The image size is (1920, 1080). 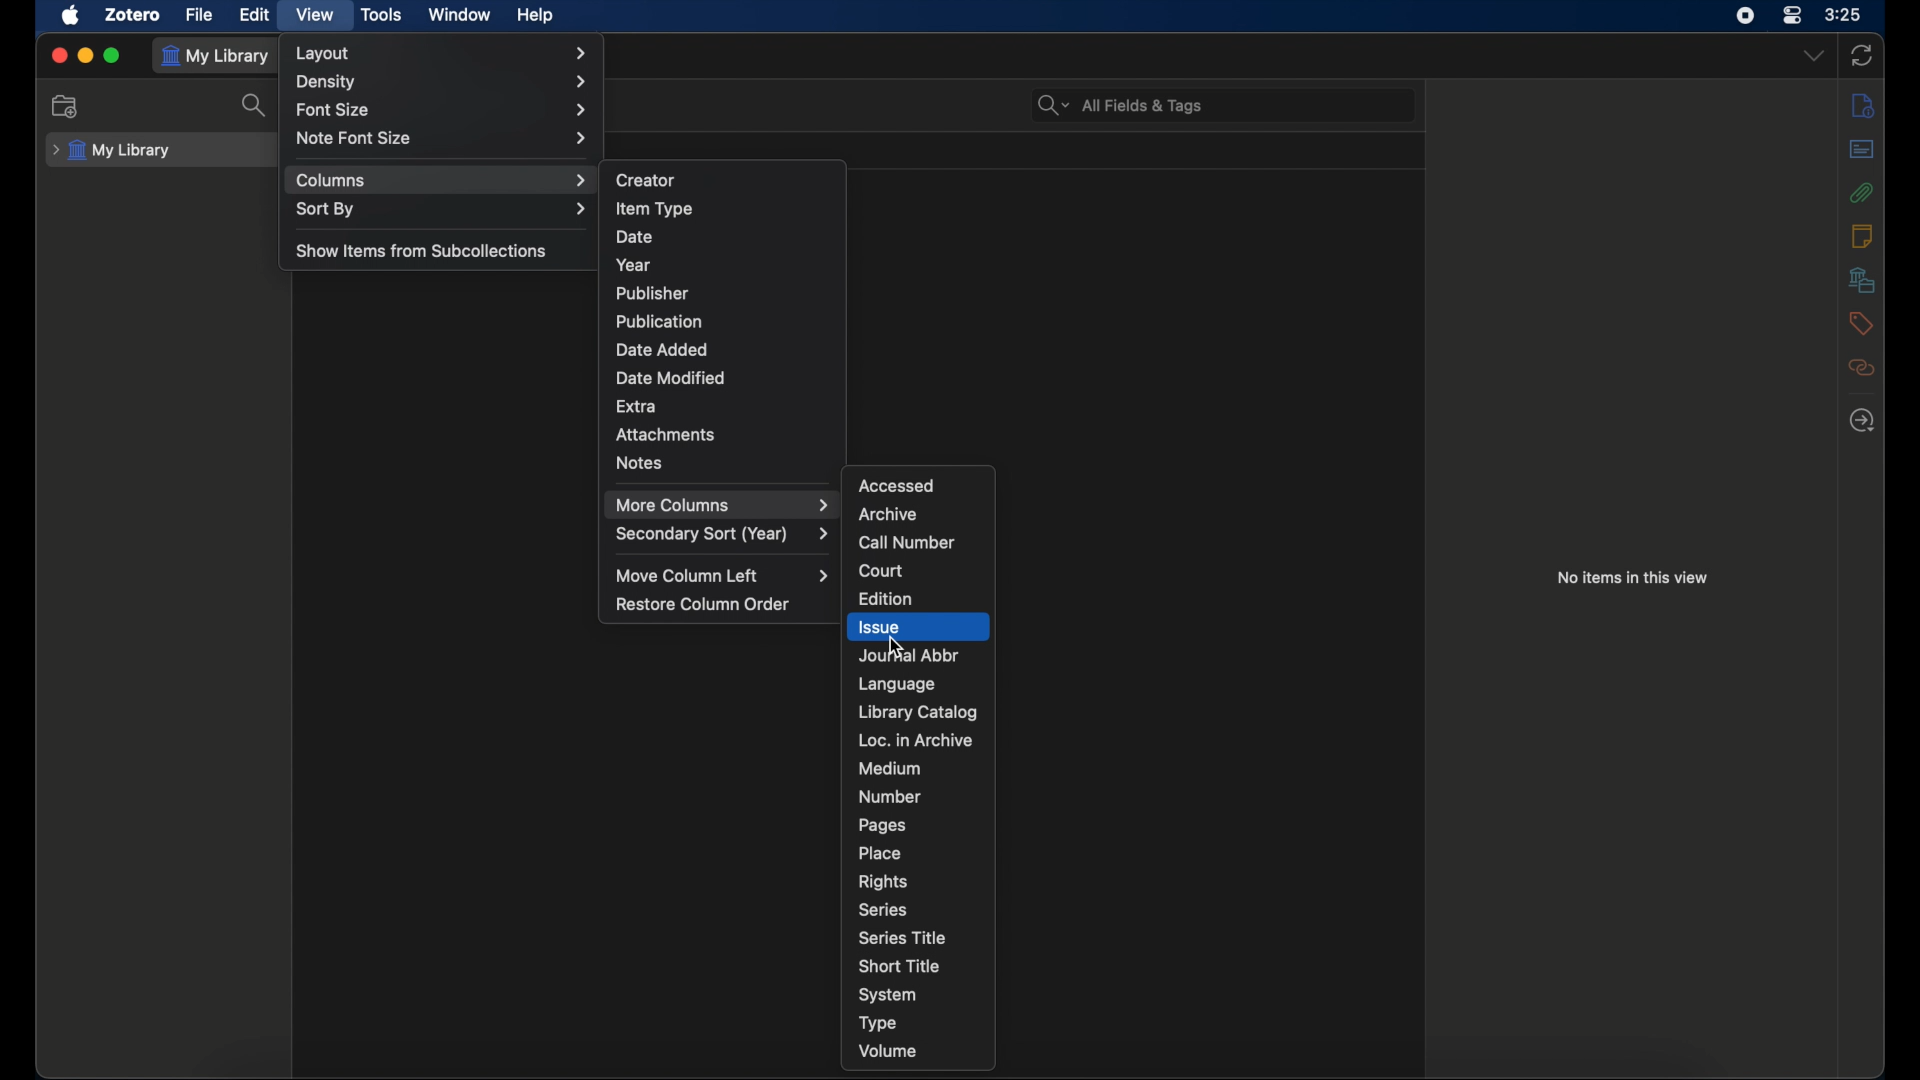 What do you see at coordinates (907, 543) in the screenshot?
I see `call number` at bounding box center [907, 543].